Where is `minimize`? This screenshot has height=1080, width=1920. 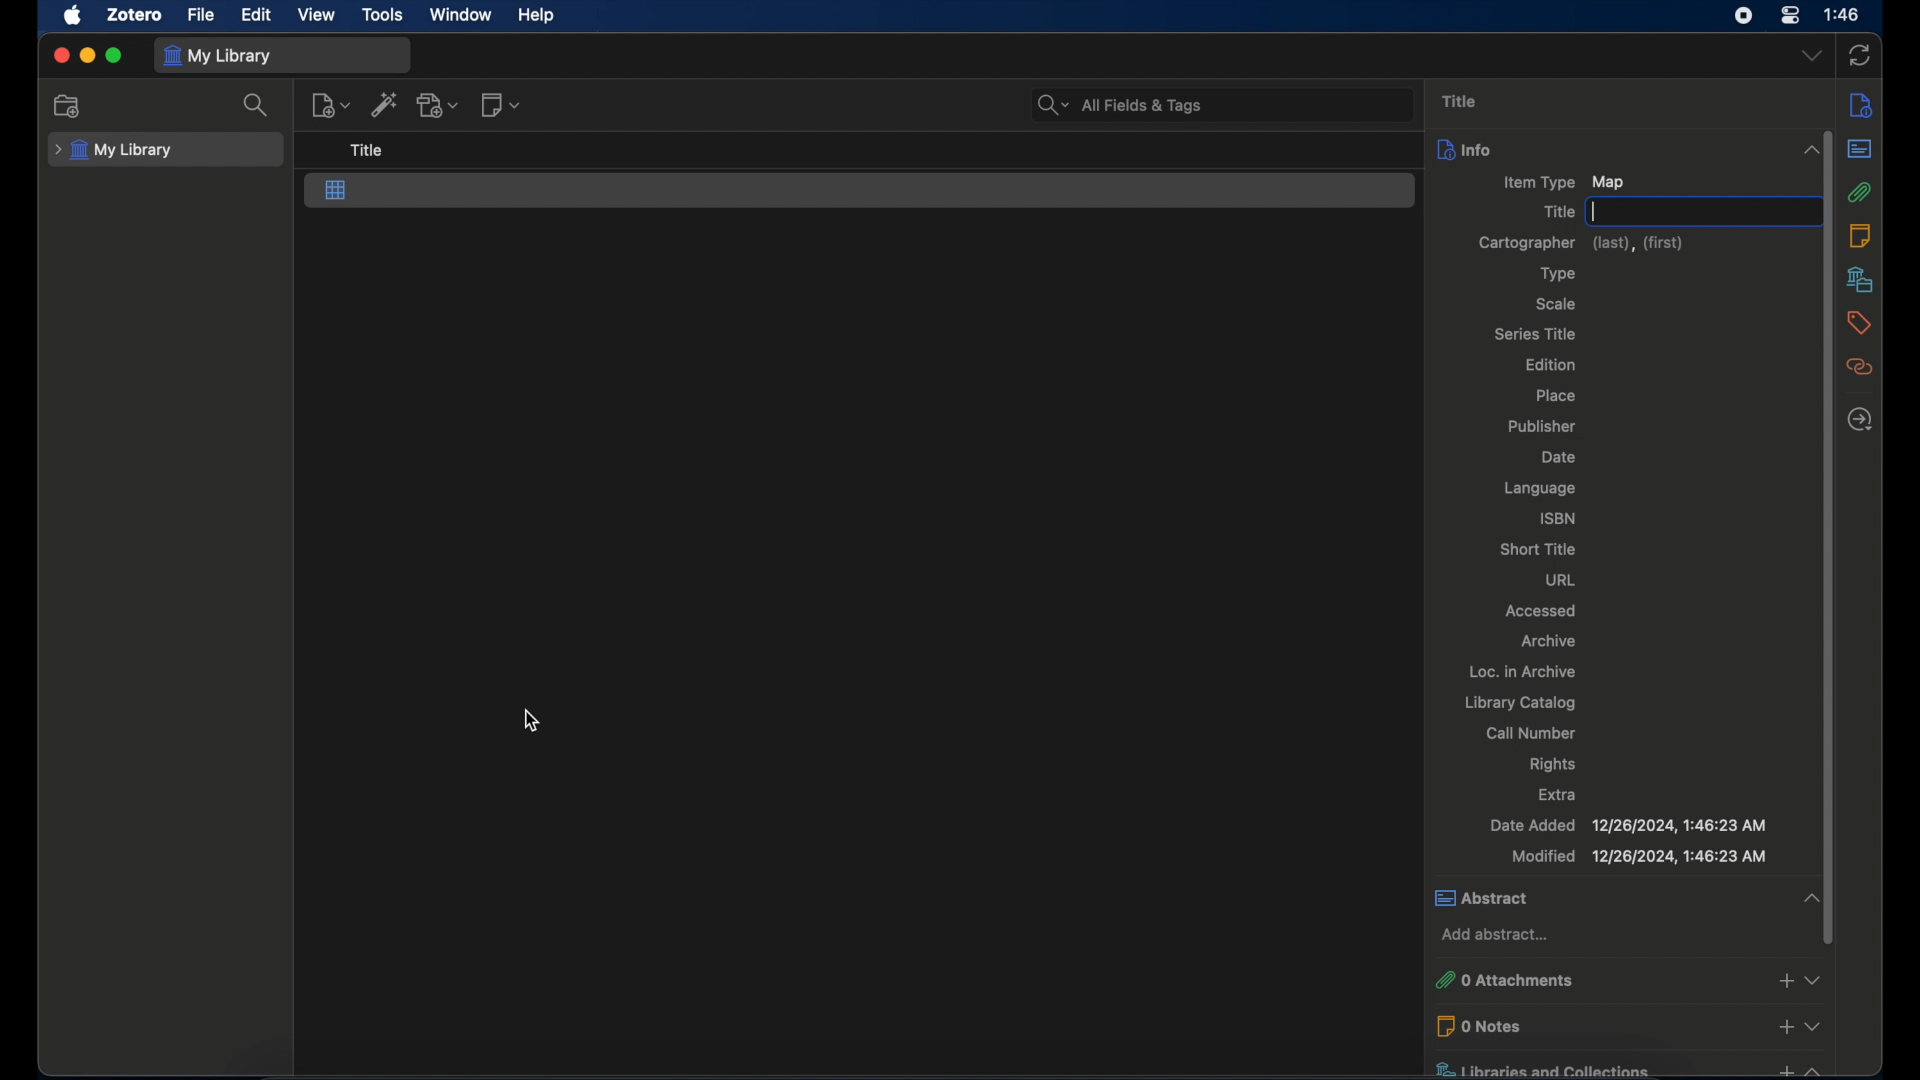 minimize is located at coordinates (86, 56).